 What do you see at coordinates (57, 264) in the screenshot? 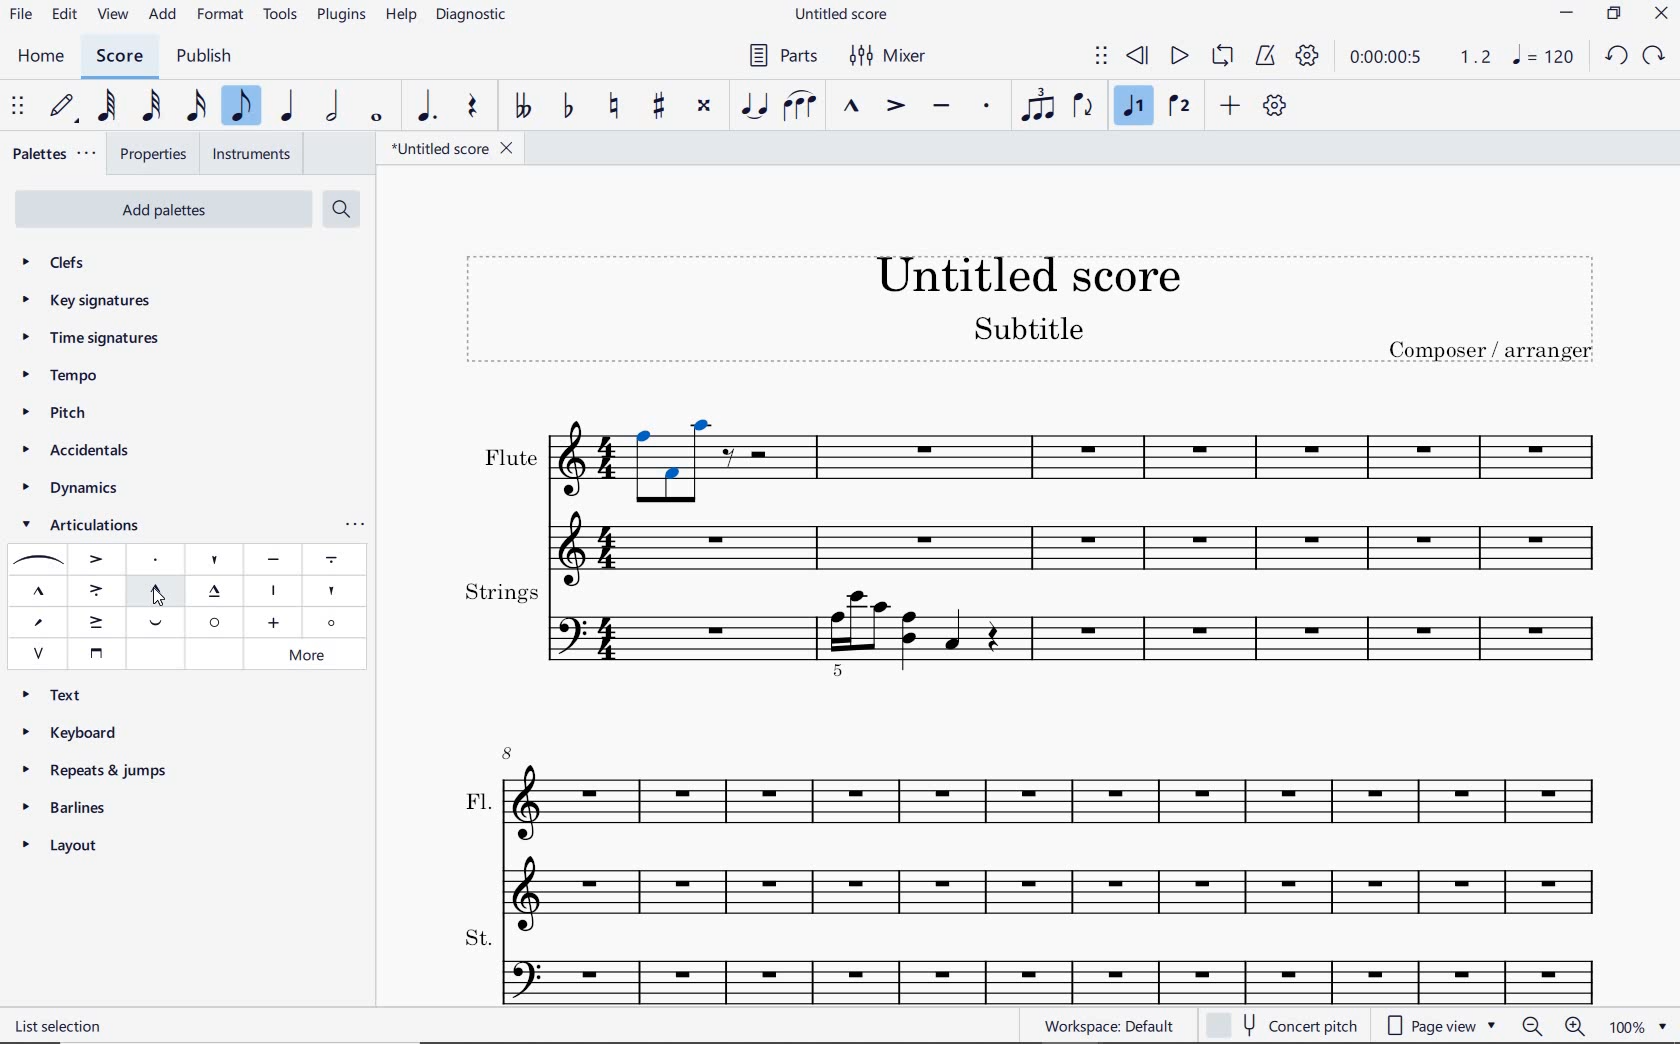
I see `clefs` at bounding box center [57, 264].